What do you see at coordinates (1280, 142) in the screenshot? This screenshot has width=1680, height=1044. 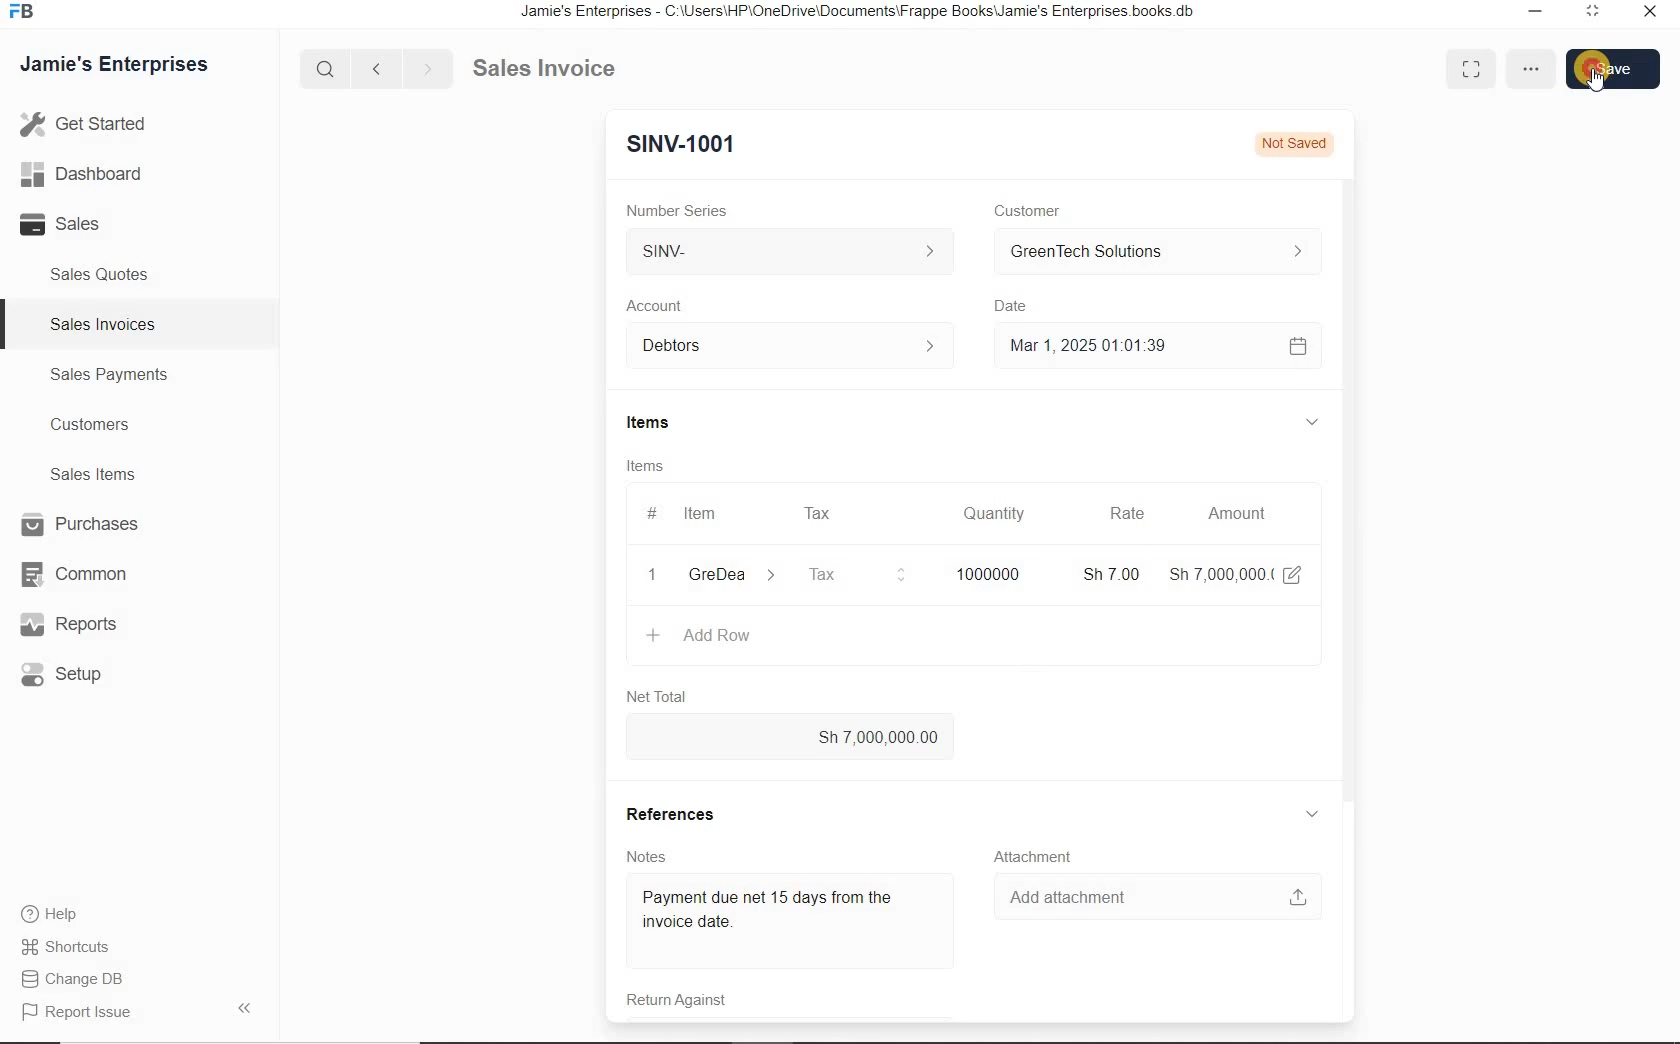 I see `Not Submitted` at bounding box center [1280, 142].